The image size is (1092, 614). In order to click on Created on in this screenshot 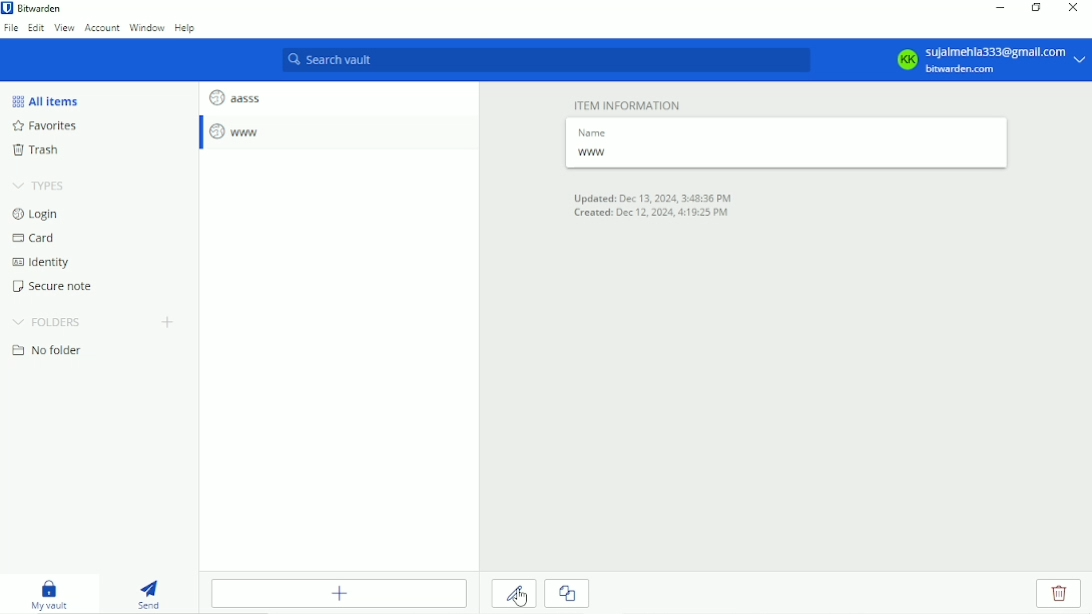, I will do `click(655, 215)`.